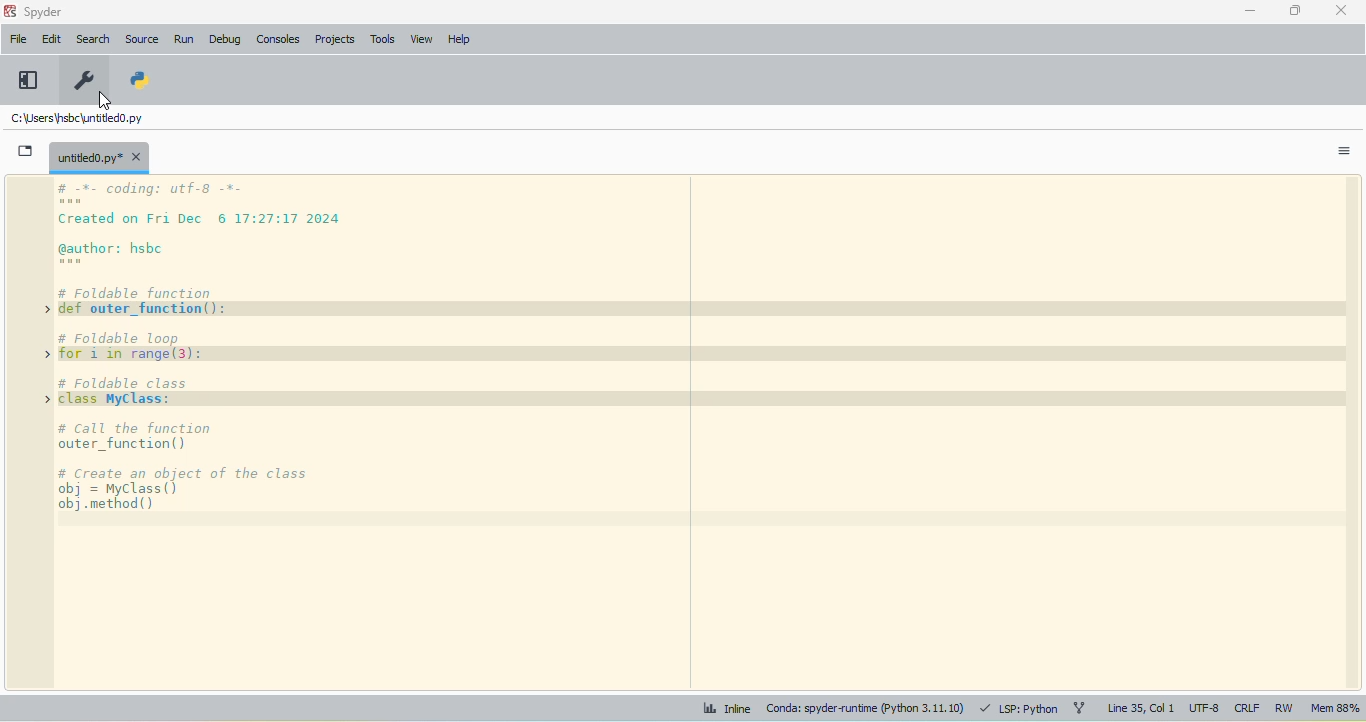 The width and height of the screenshot is (1366, 722). Describe the element at coordinates (1079, 707) in the screenshot. I see `git branch` at that location.